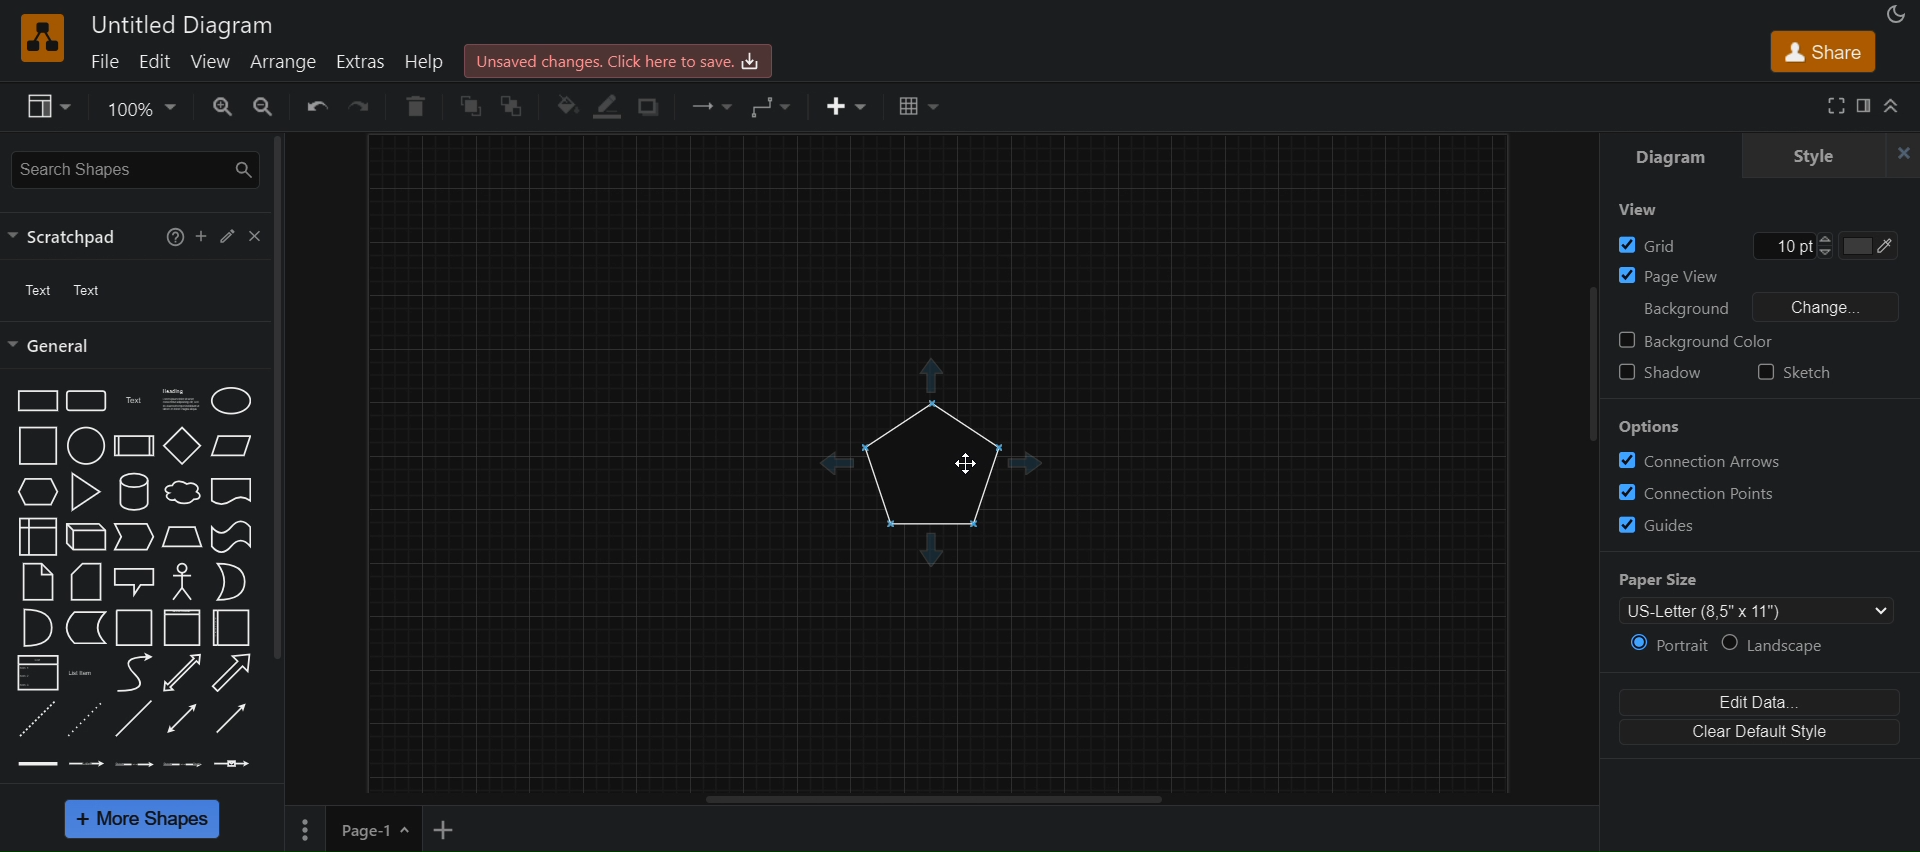 This screenshot has height=852, width=1920. Describe the element at coordinates (471, 104) in the screenshot. I see `to front` at that location.